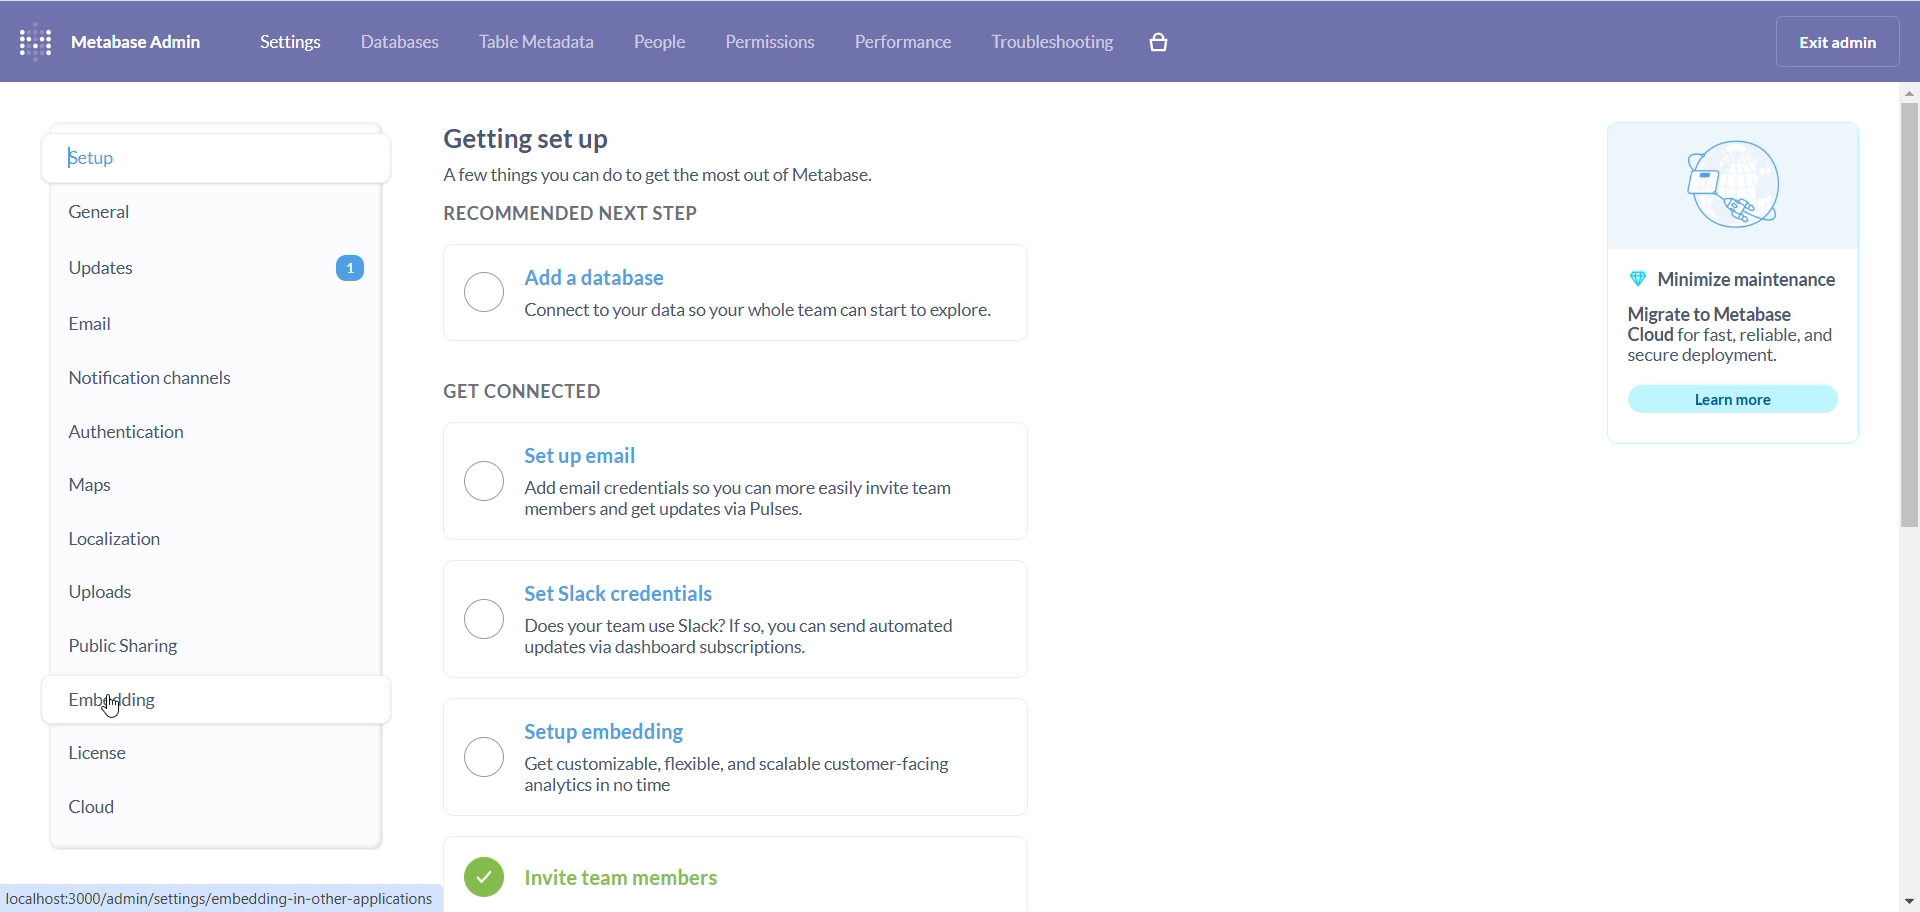  Describe the element at coordinates (172, 814) in the screenshot. I see `cloud` at that location.